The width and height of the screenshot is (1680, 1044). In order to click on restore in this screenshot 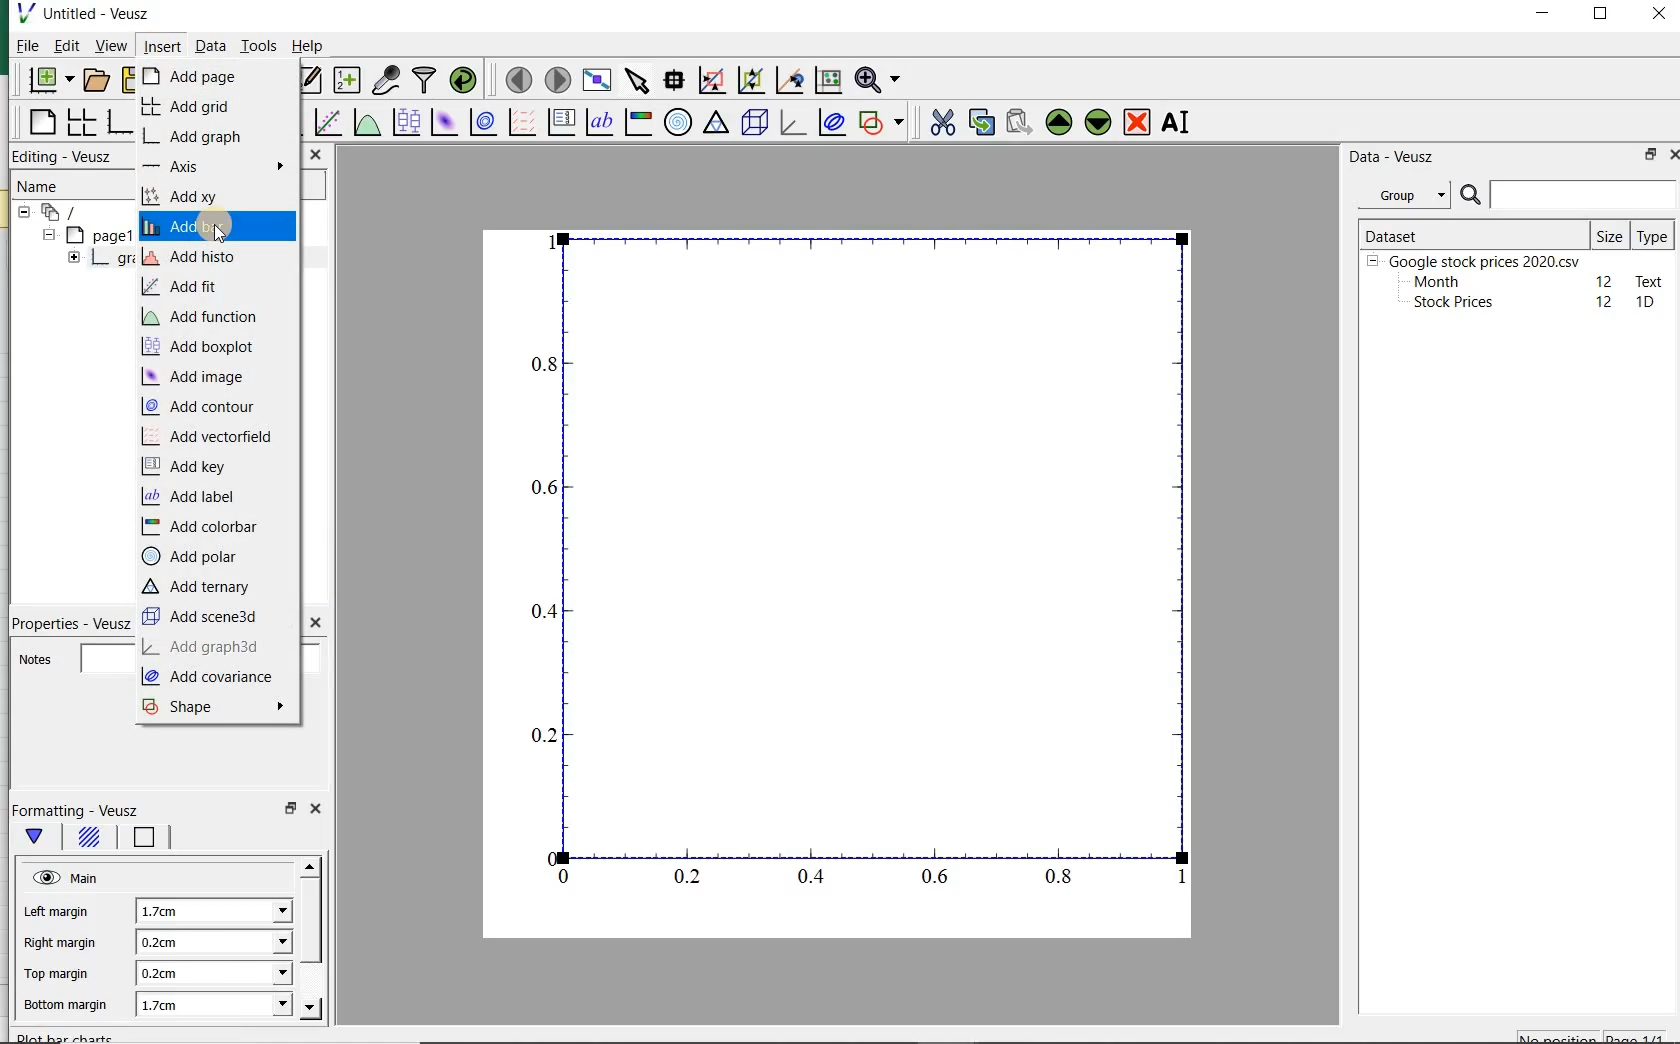, I will do `click(1647, 156)`.